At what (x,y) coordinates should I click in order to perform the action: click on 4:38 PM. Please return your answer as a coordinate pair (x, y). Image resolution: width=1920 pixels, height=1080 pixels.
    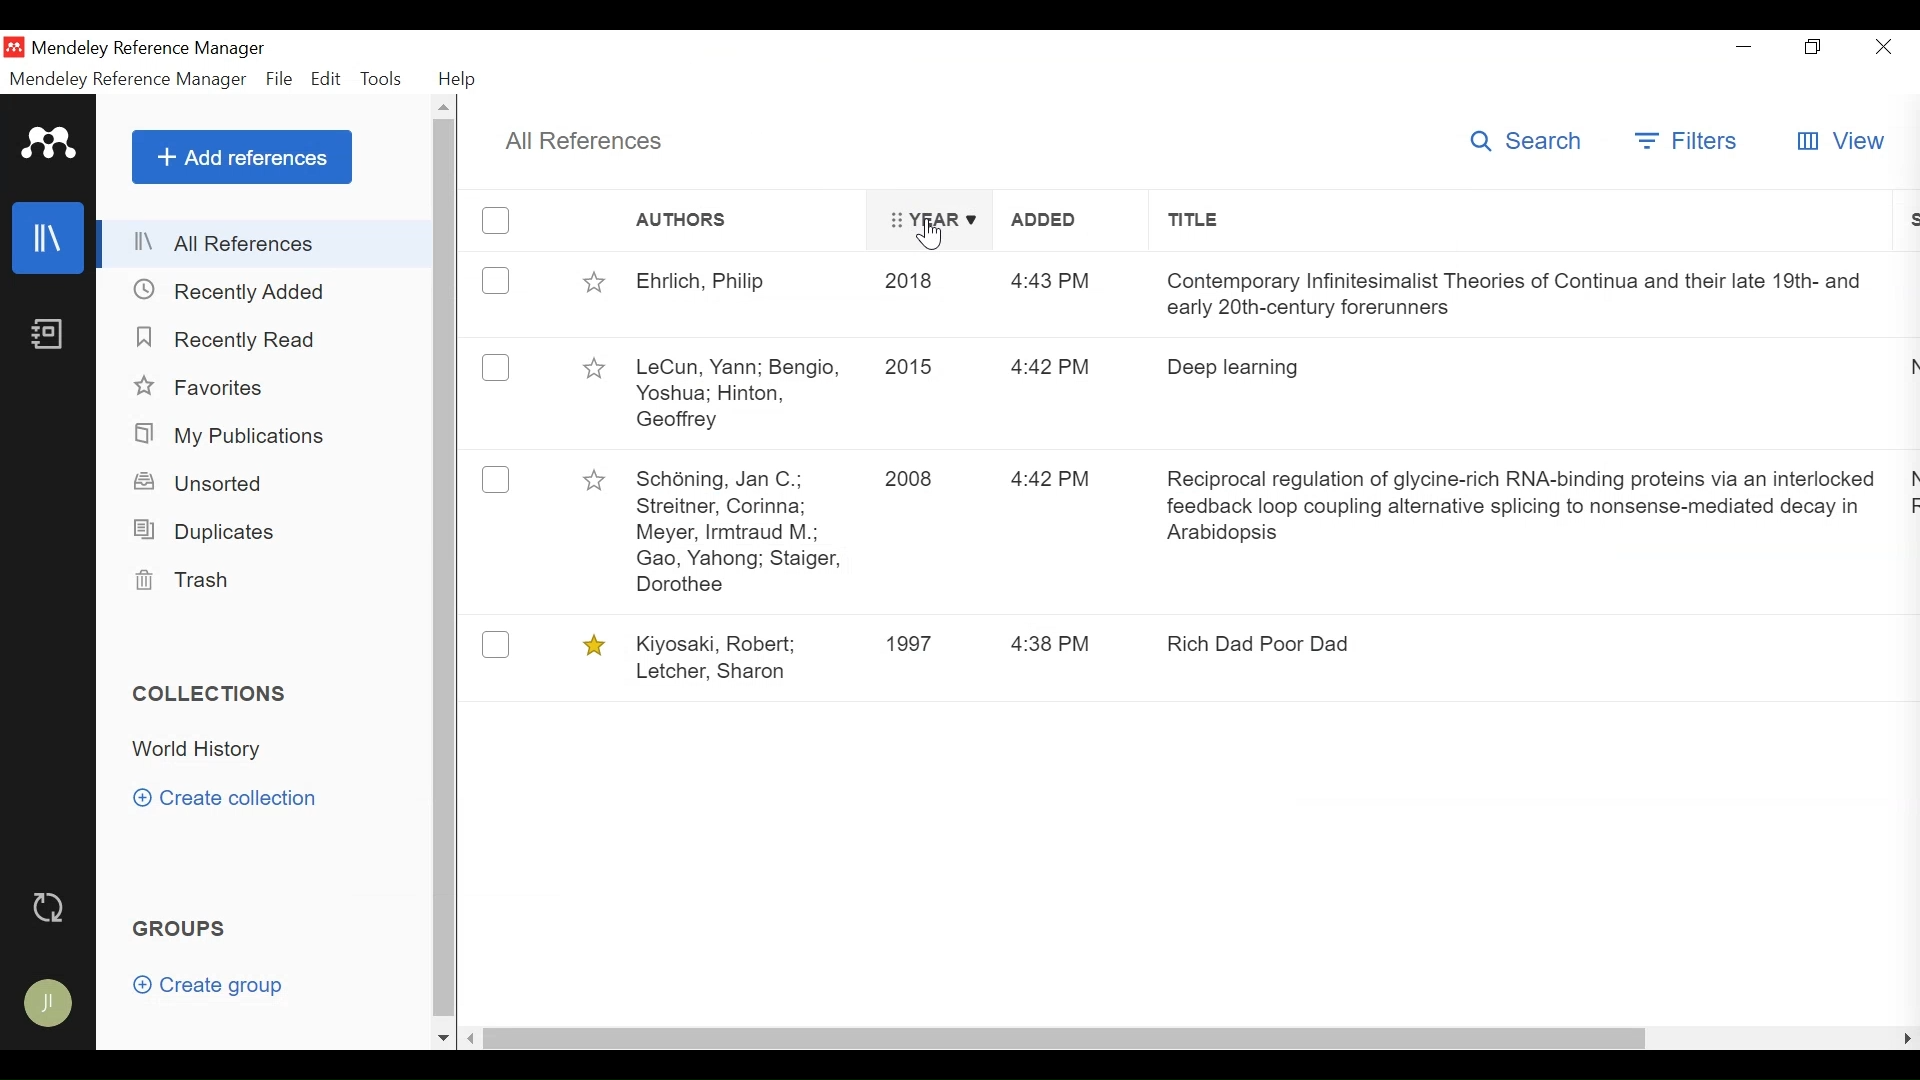
    Looking at the image, I should click on (1054, 644).